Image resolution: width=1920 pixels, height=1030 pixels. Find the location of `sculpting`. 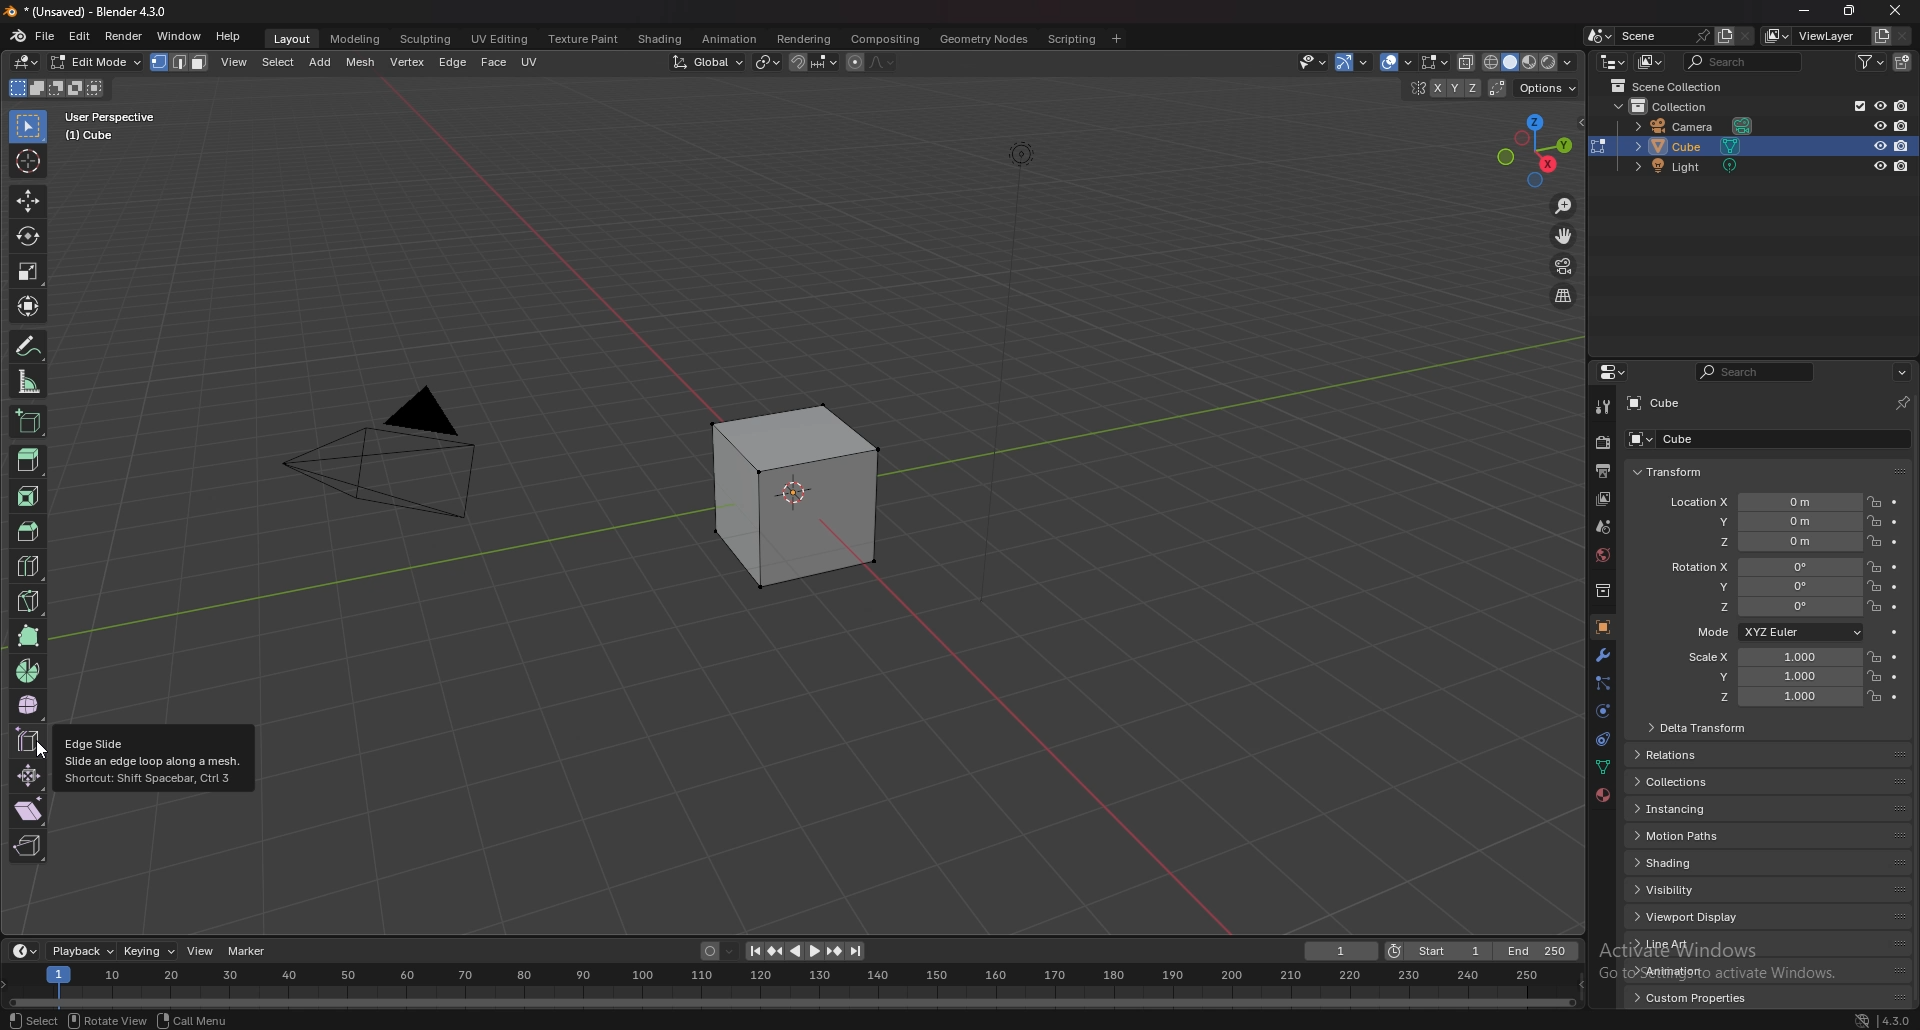

sculpting is located at coordinates (426, 39).